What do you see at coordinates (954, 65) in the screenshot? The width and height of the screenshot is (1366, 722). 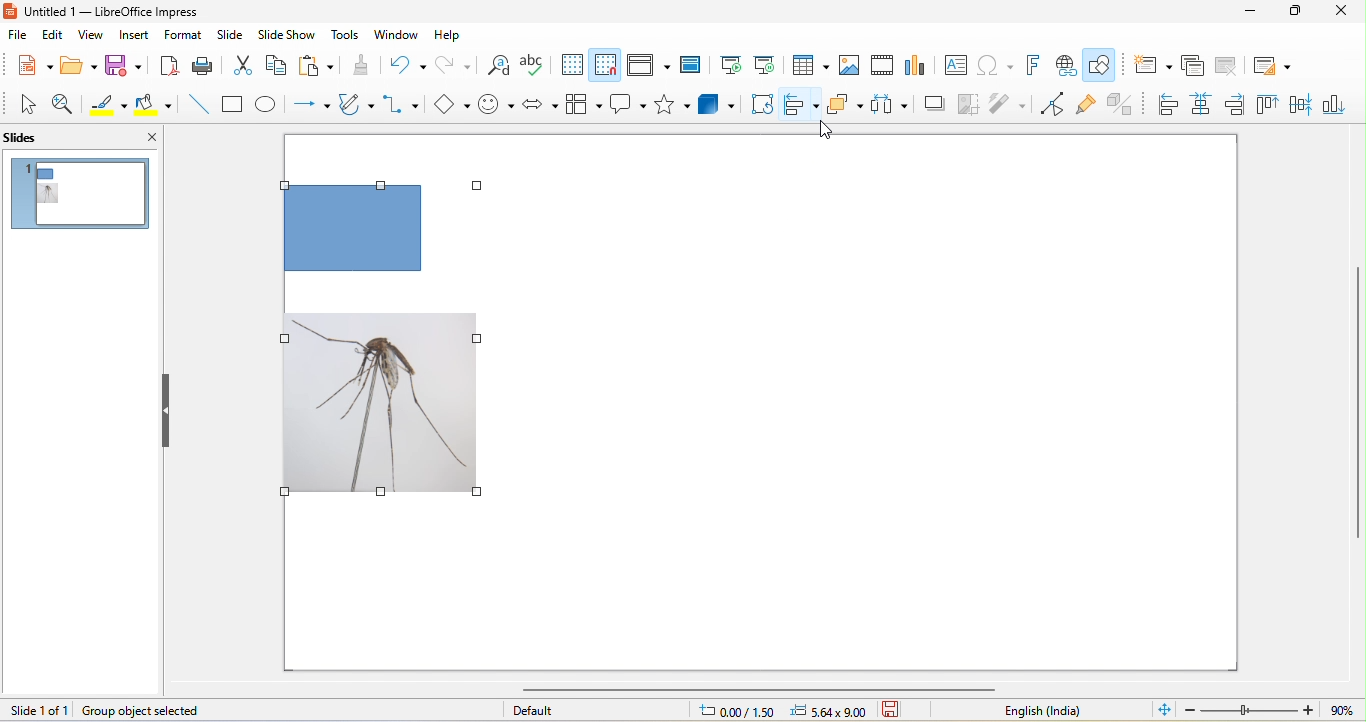 I see `text box` at bounding box center [954, 65].